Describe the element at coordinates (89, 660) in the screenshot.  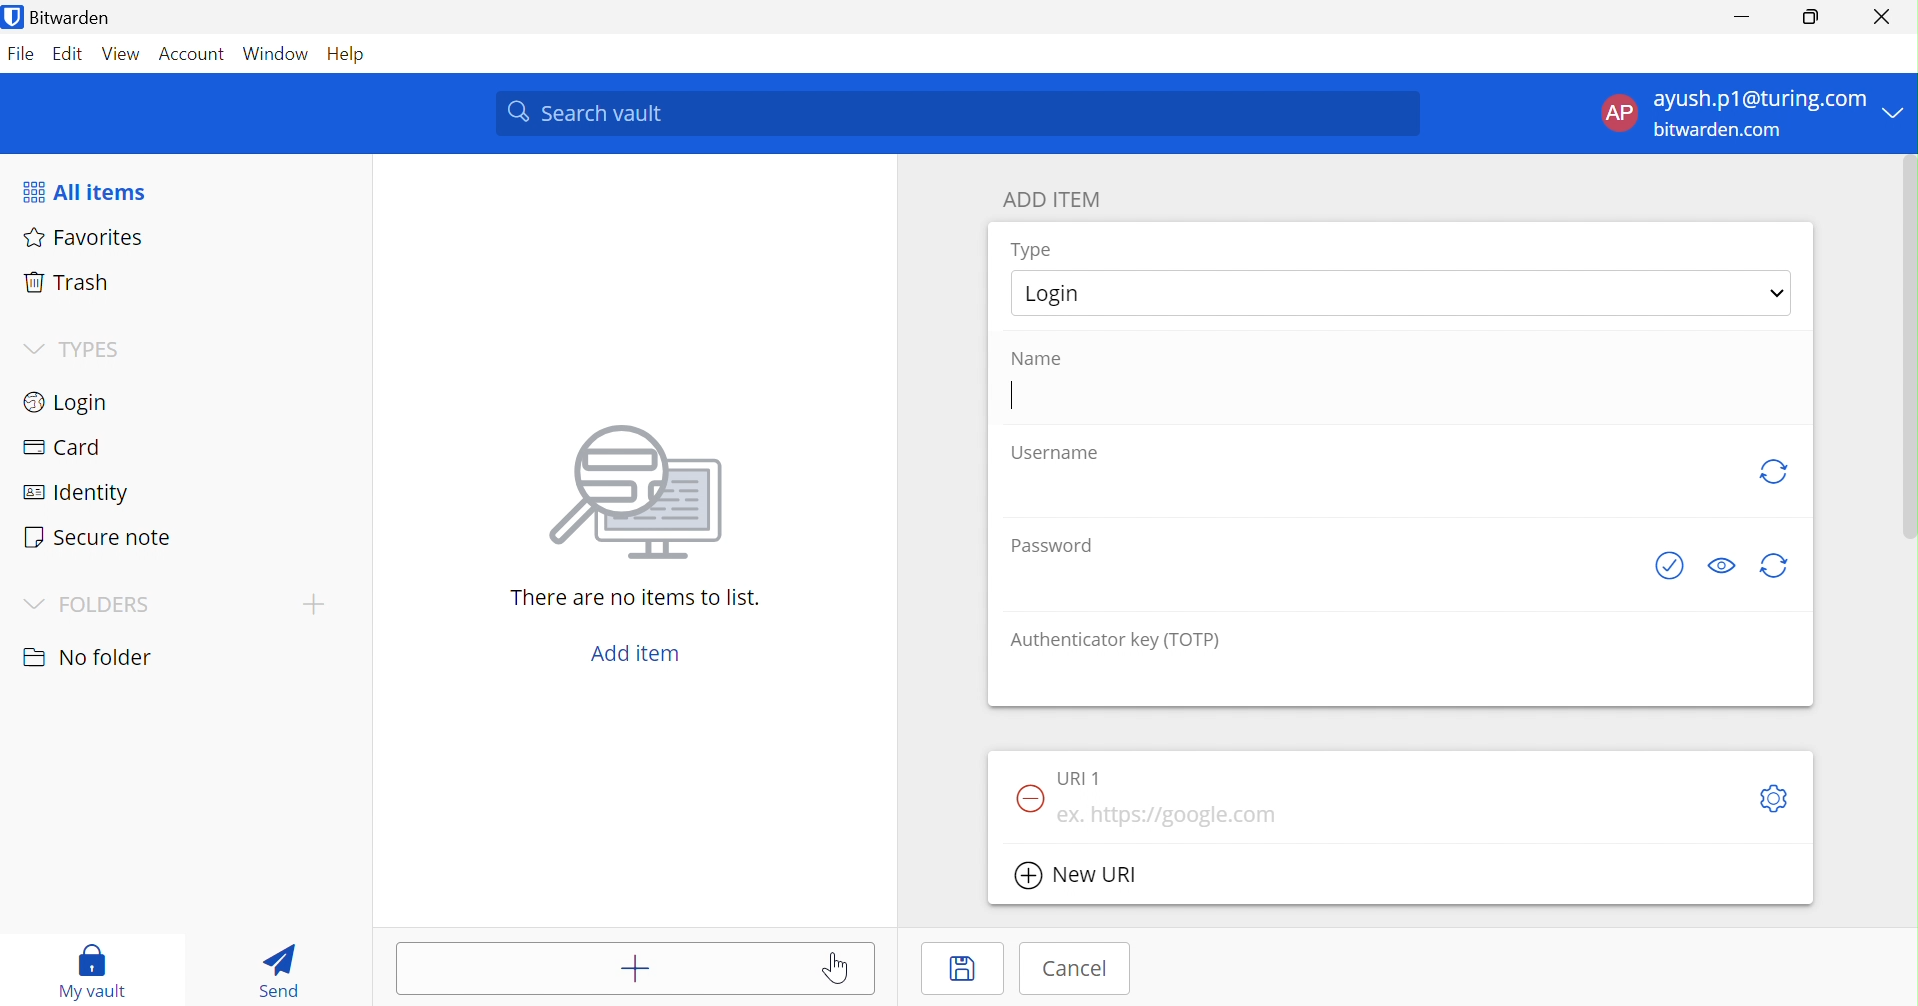
I see `No folder` at that location.